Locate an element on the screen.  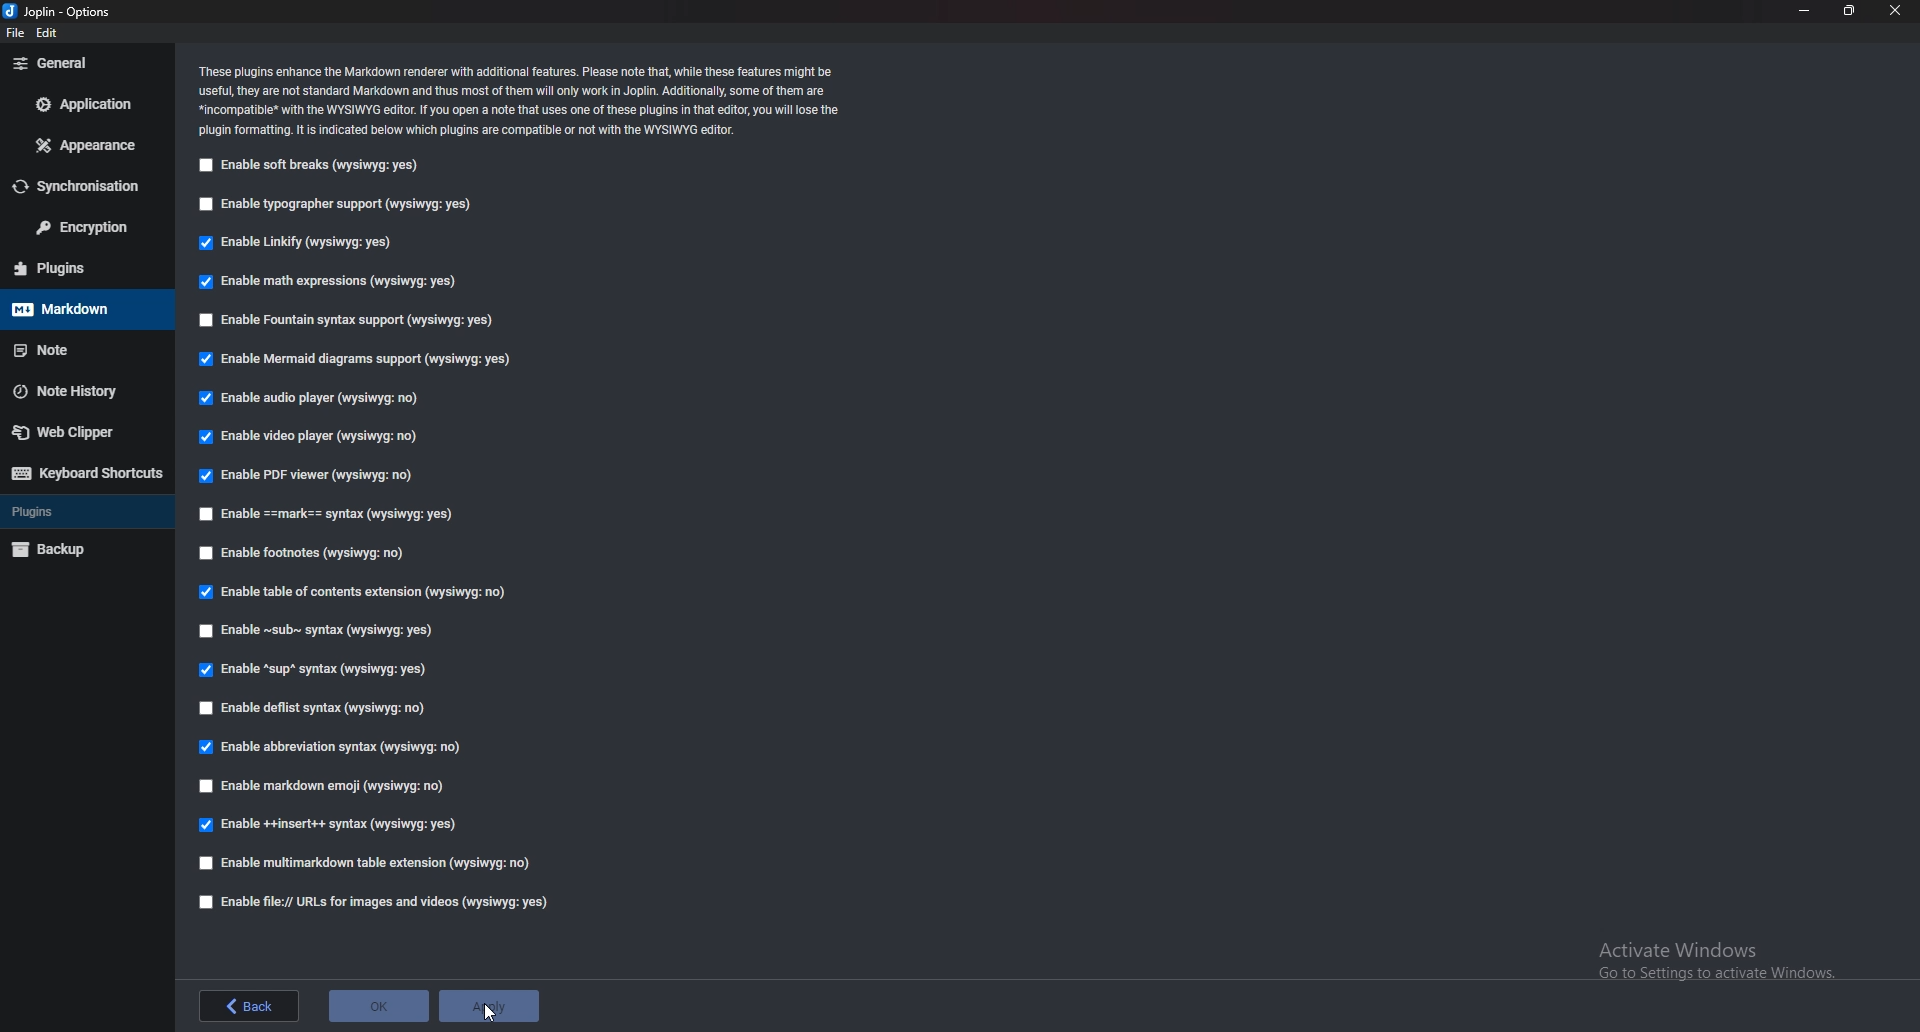
Enable abbreviation syntax is located at coordinates (327, 749).